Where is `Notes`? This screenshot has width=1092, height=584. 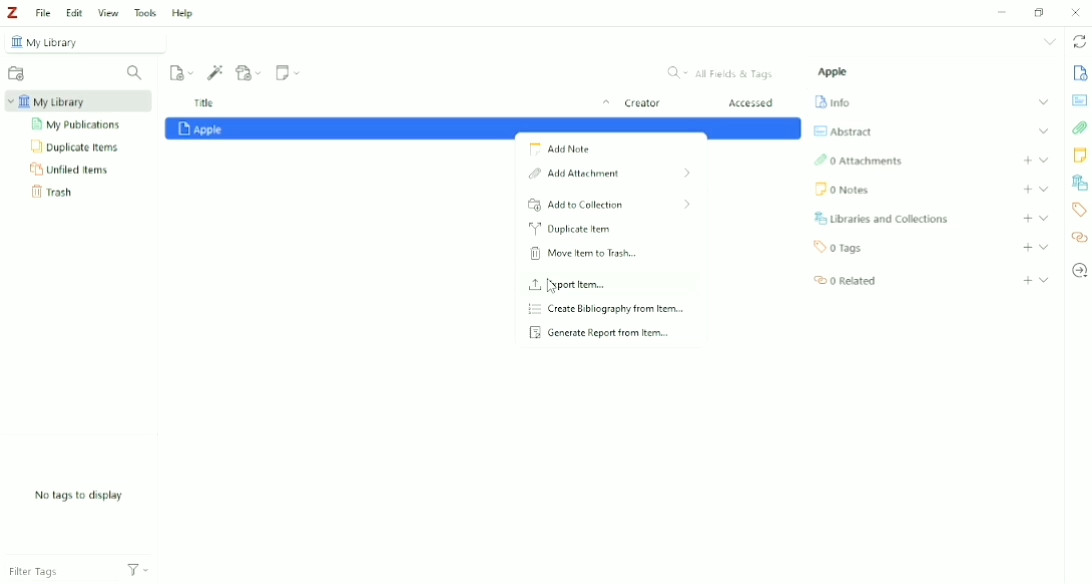 Notes is located at coordinates (843, 191).